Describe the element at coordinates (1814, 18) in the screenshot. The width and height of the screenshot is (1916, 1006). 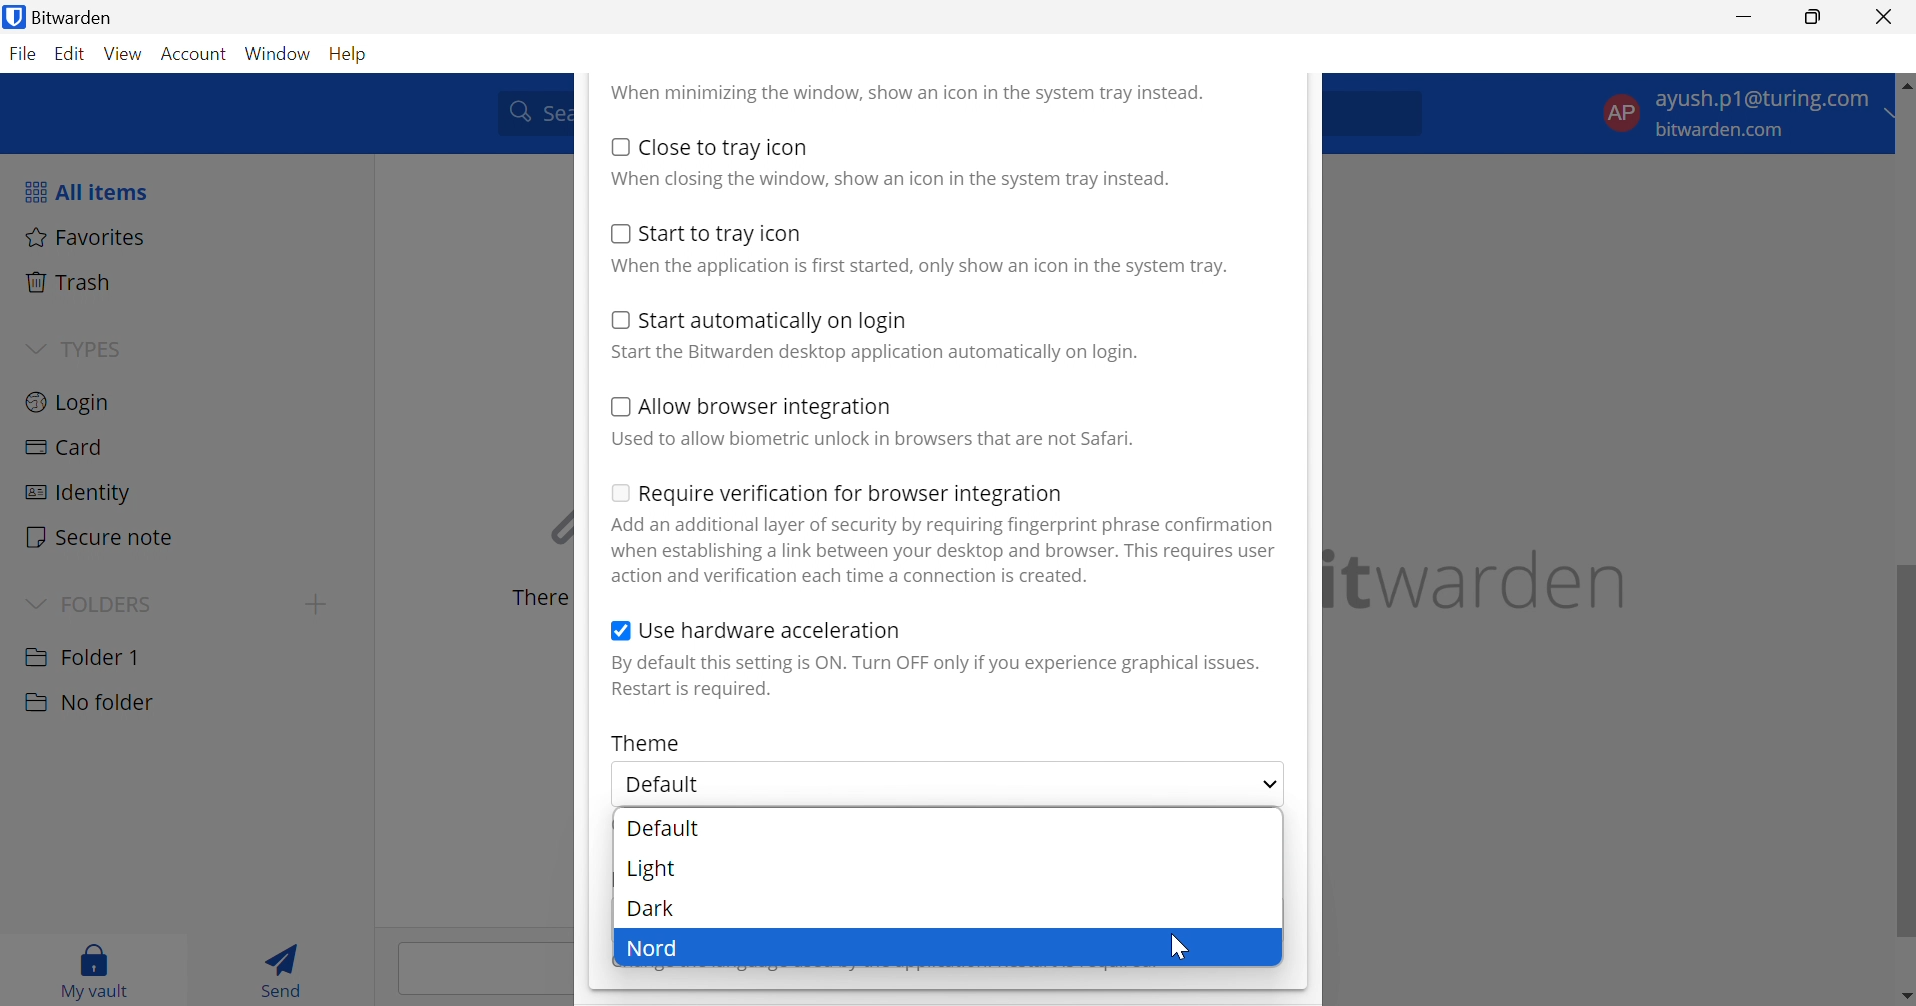
I see `Restore` at that location.